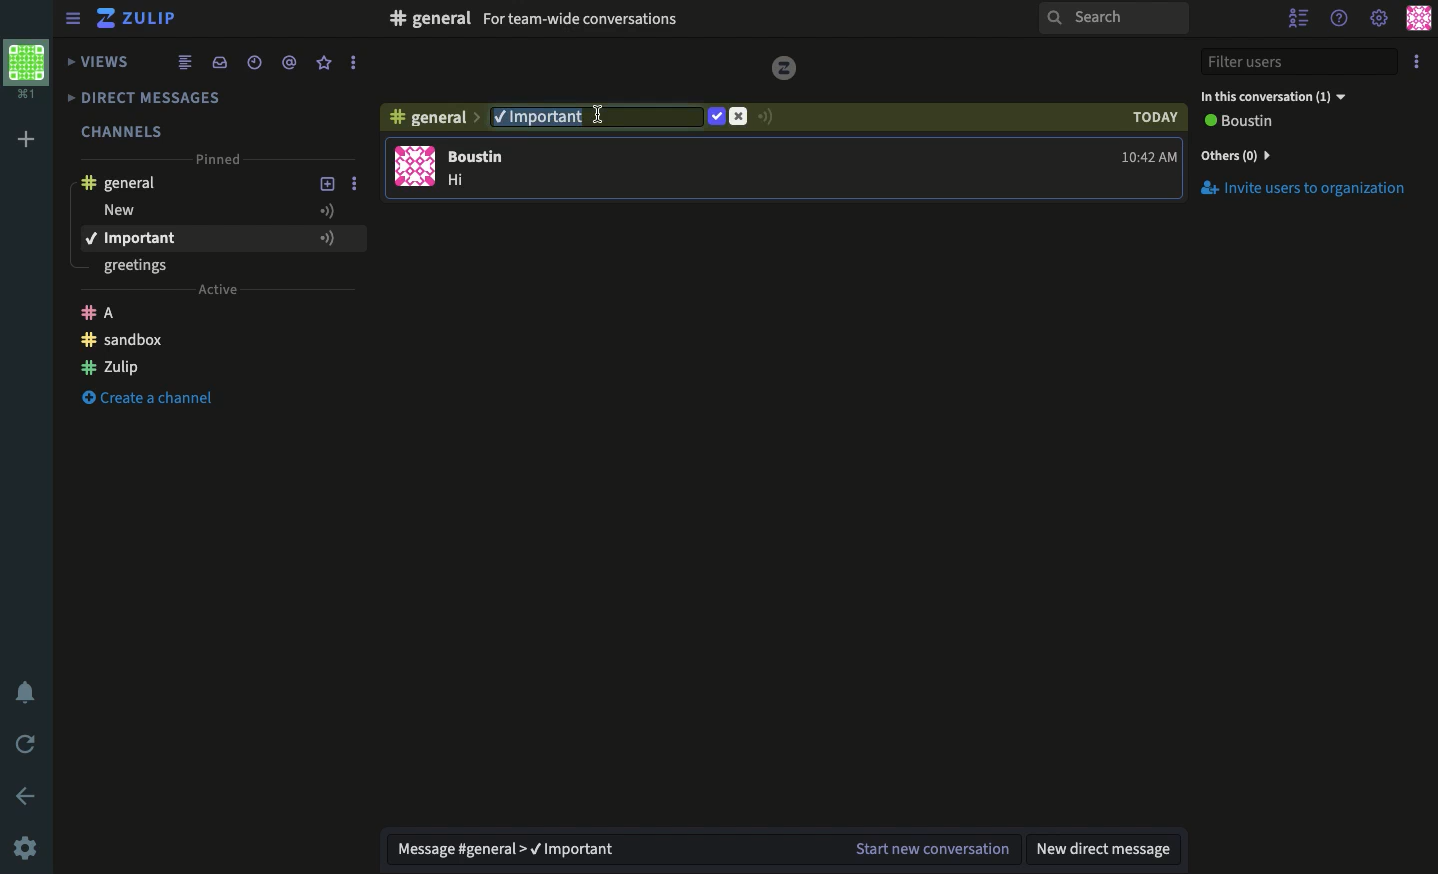 The height and width of the screenshot is (874, 1438). Describe the element at coordinates (715, 116) in the screenshot. I see `Confirm` at that location.